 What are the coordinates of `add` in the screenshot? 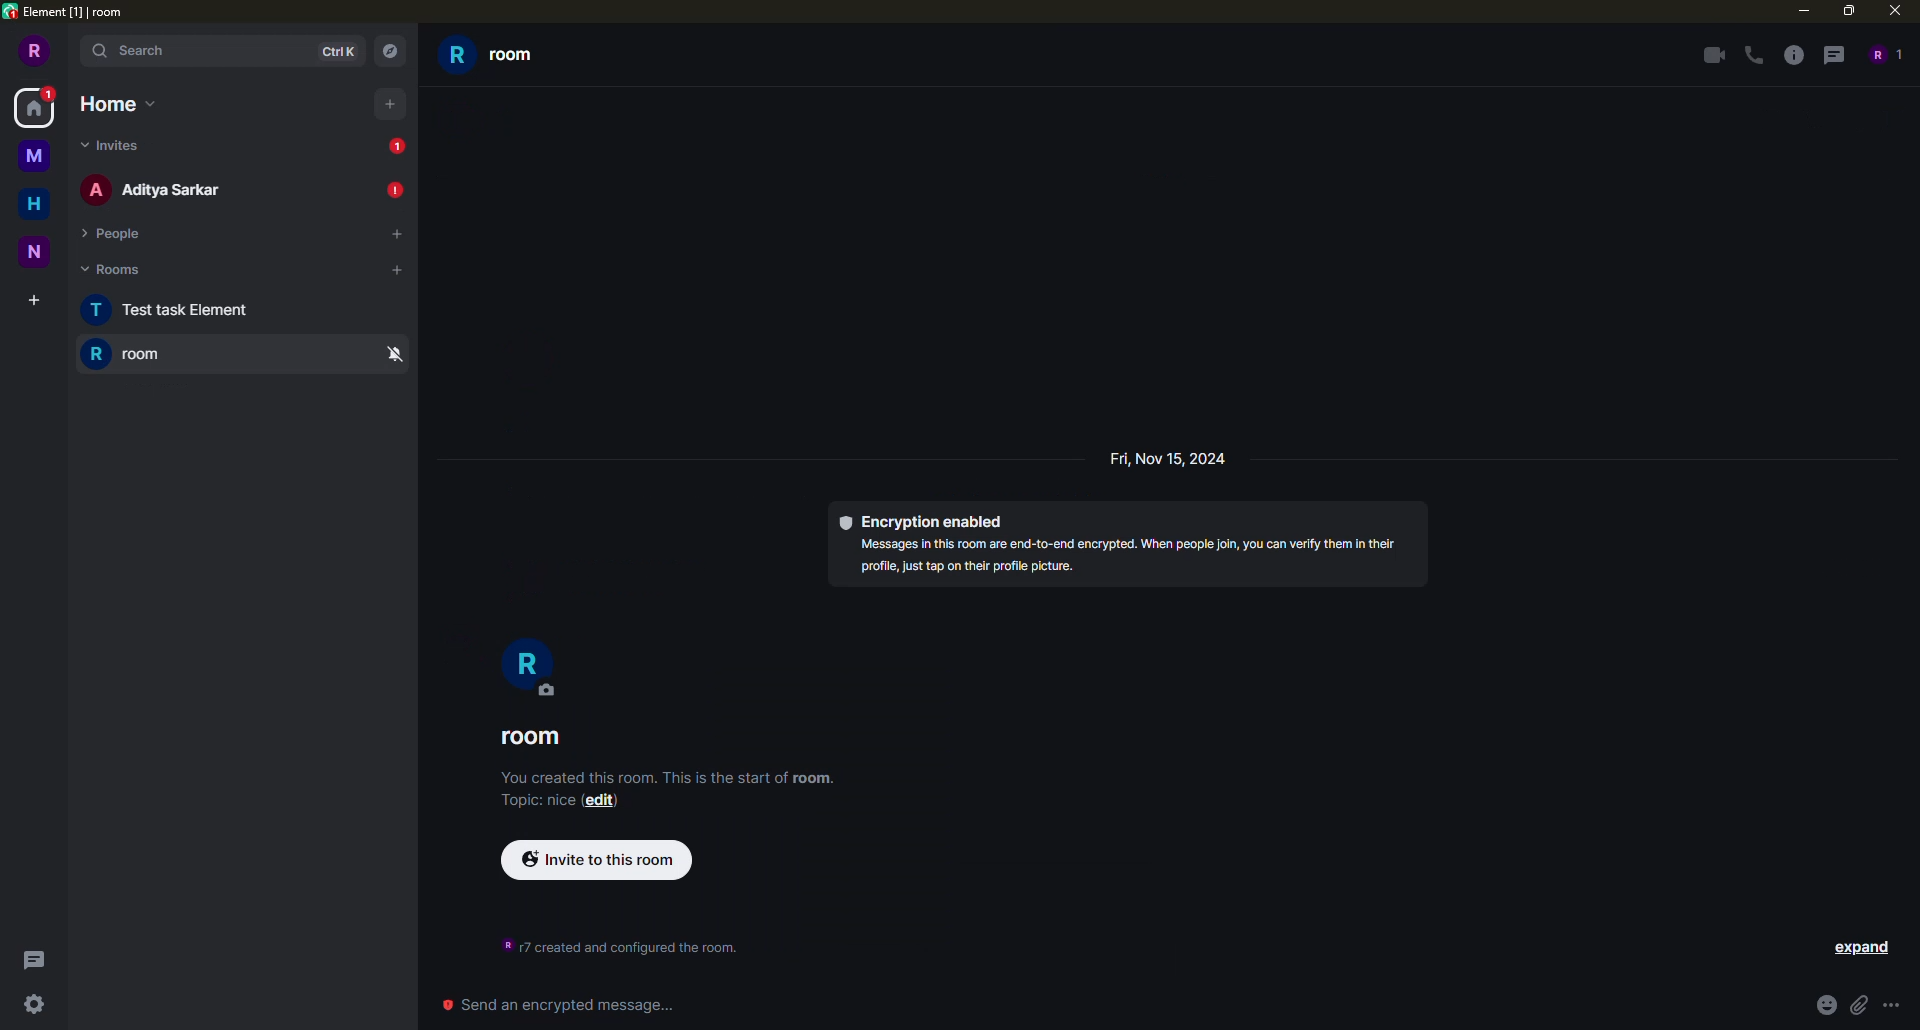 It's located at (391, 105).